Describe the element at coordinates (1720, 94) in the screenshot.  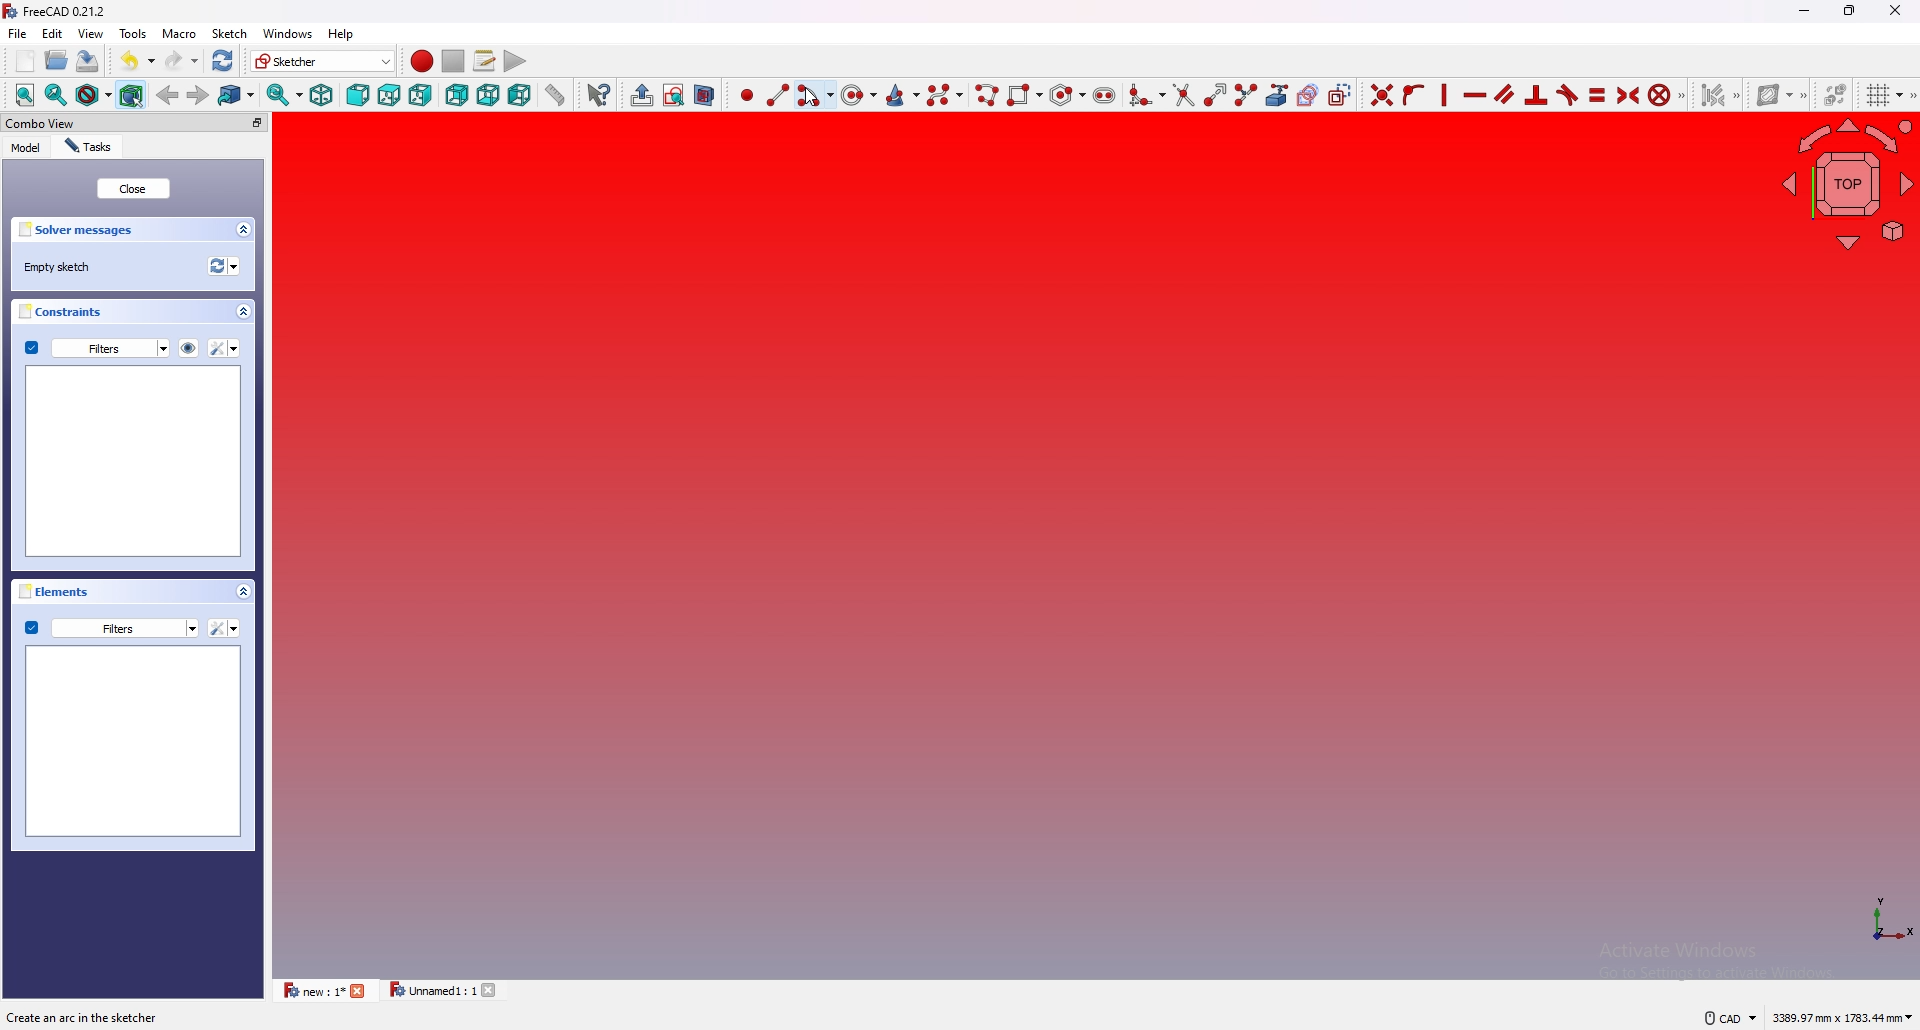
I see `select associated constraints` at that location.